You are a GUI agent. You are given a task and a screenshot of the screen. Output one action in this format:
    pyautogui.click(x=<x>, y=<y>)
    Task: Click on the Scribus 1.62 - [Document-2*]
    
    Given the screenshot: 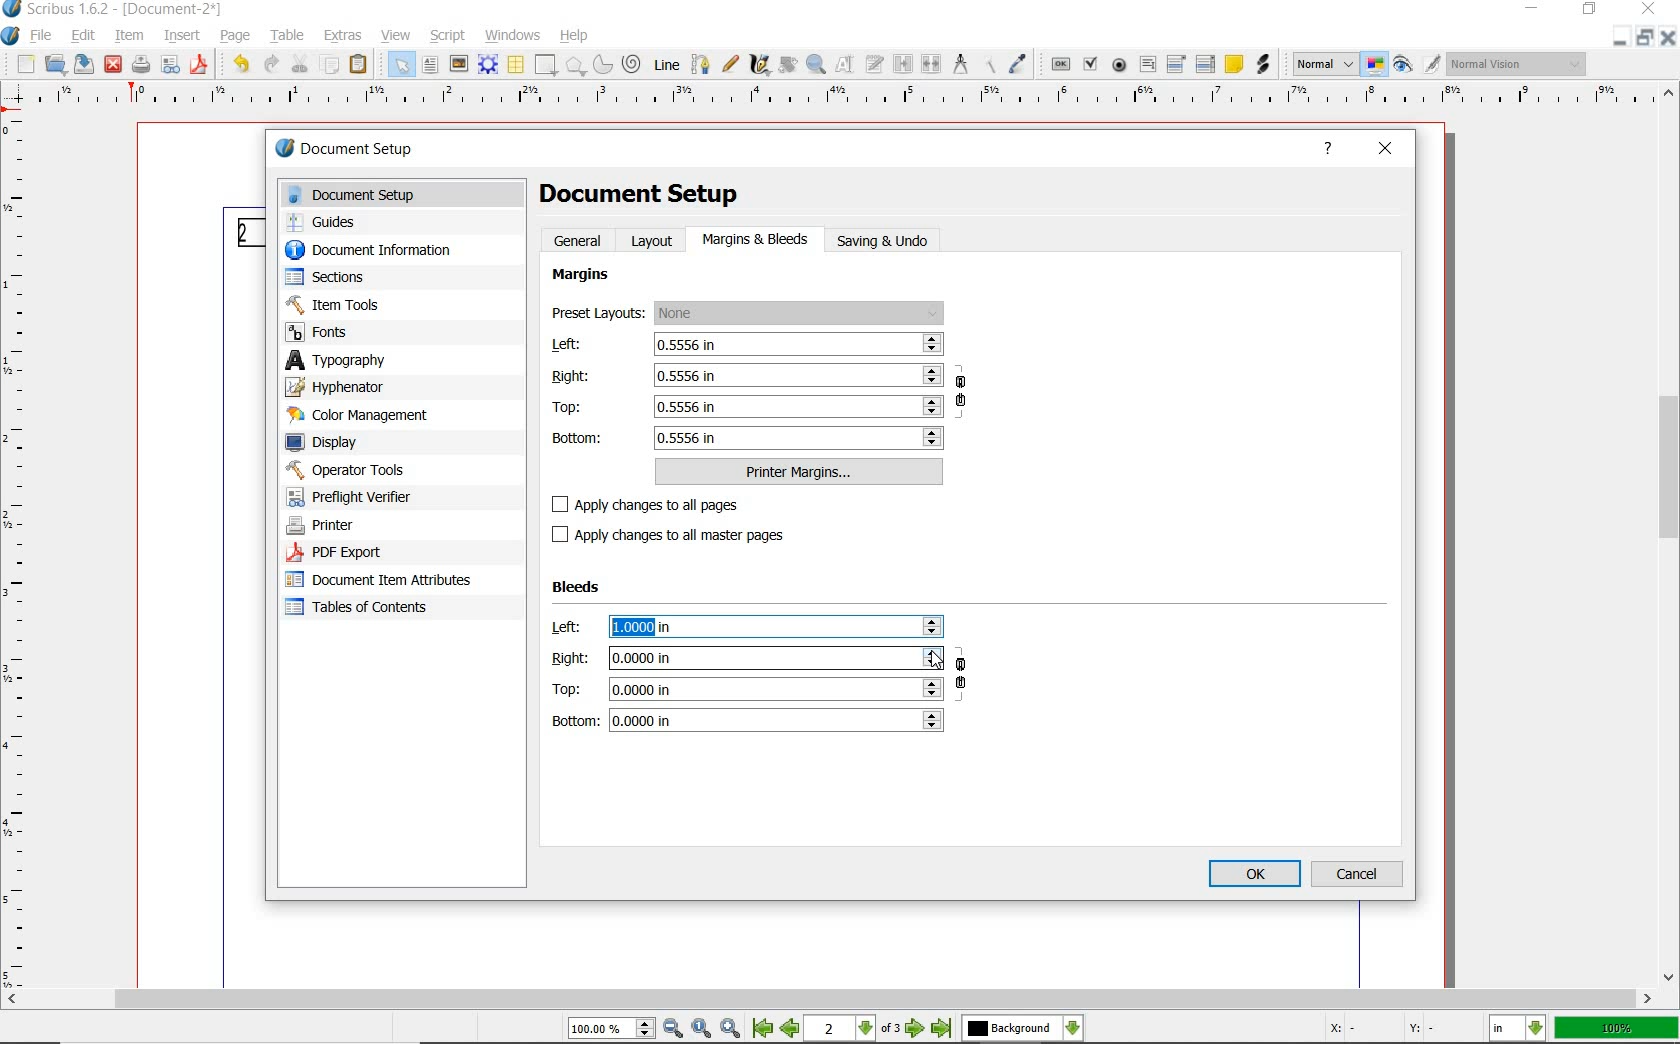 What is the action you would take?
    pyautogui.click(x=115, y=9)
    